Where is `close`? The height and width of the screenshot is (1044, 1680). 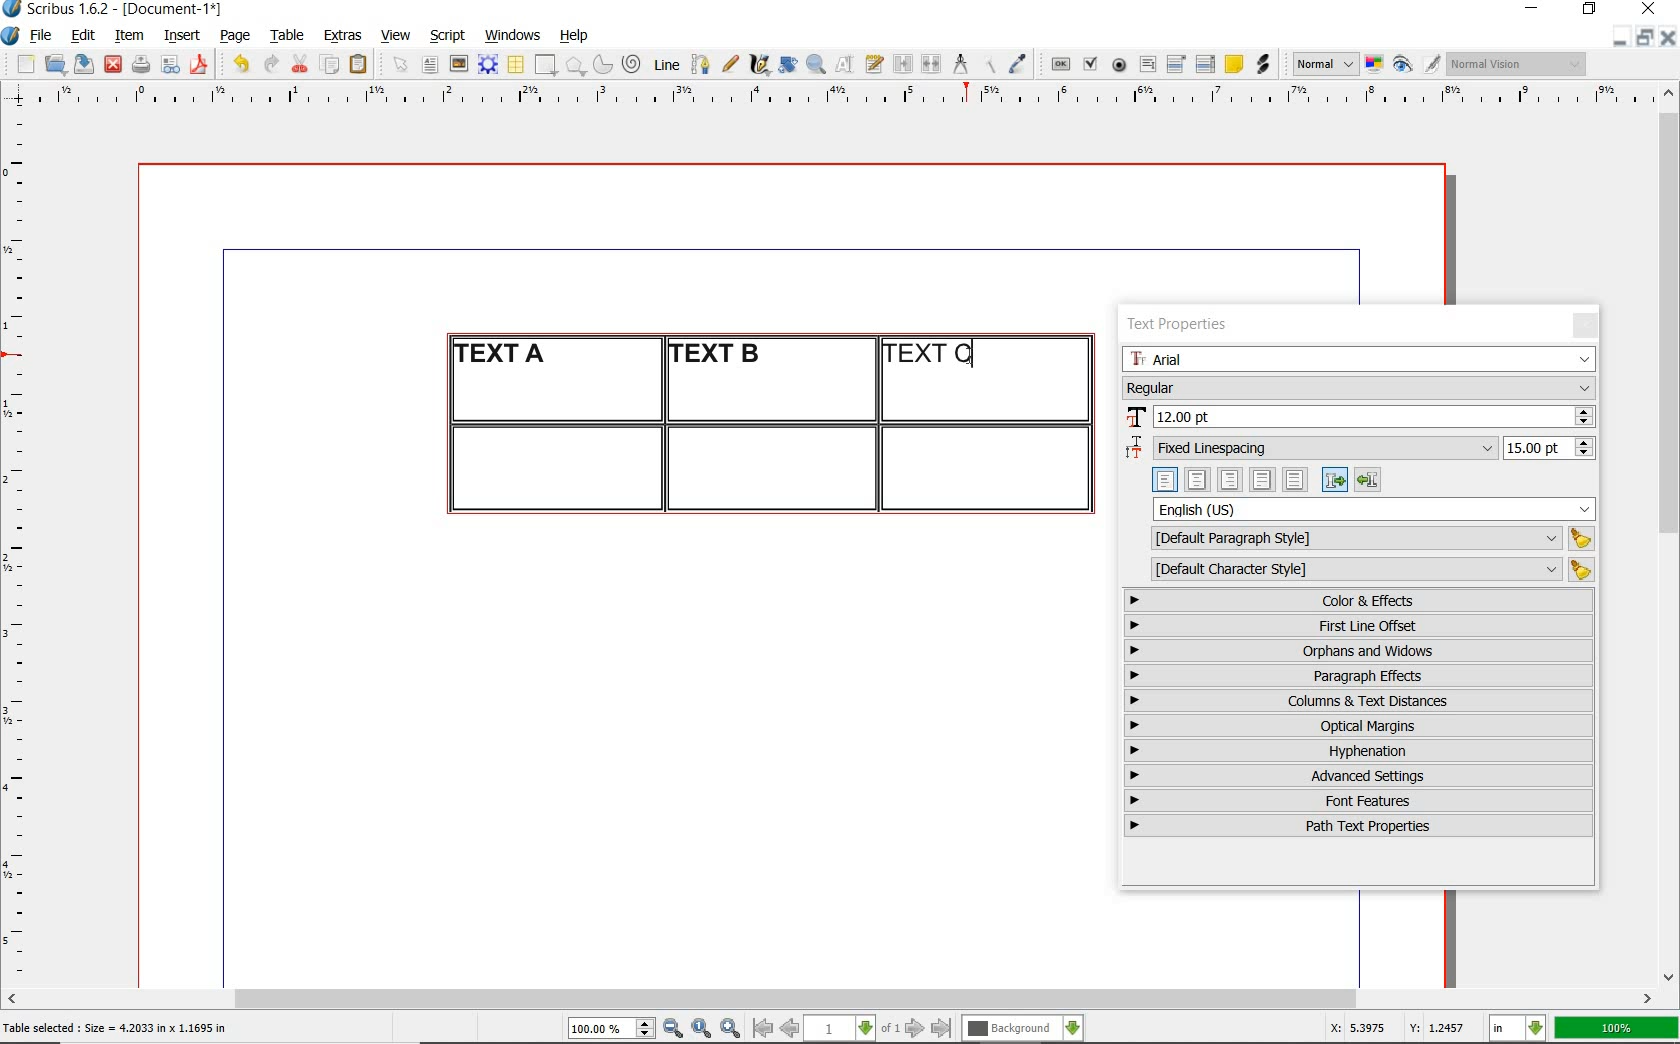
close is located at coordinates (1668, 37).